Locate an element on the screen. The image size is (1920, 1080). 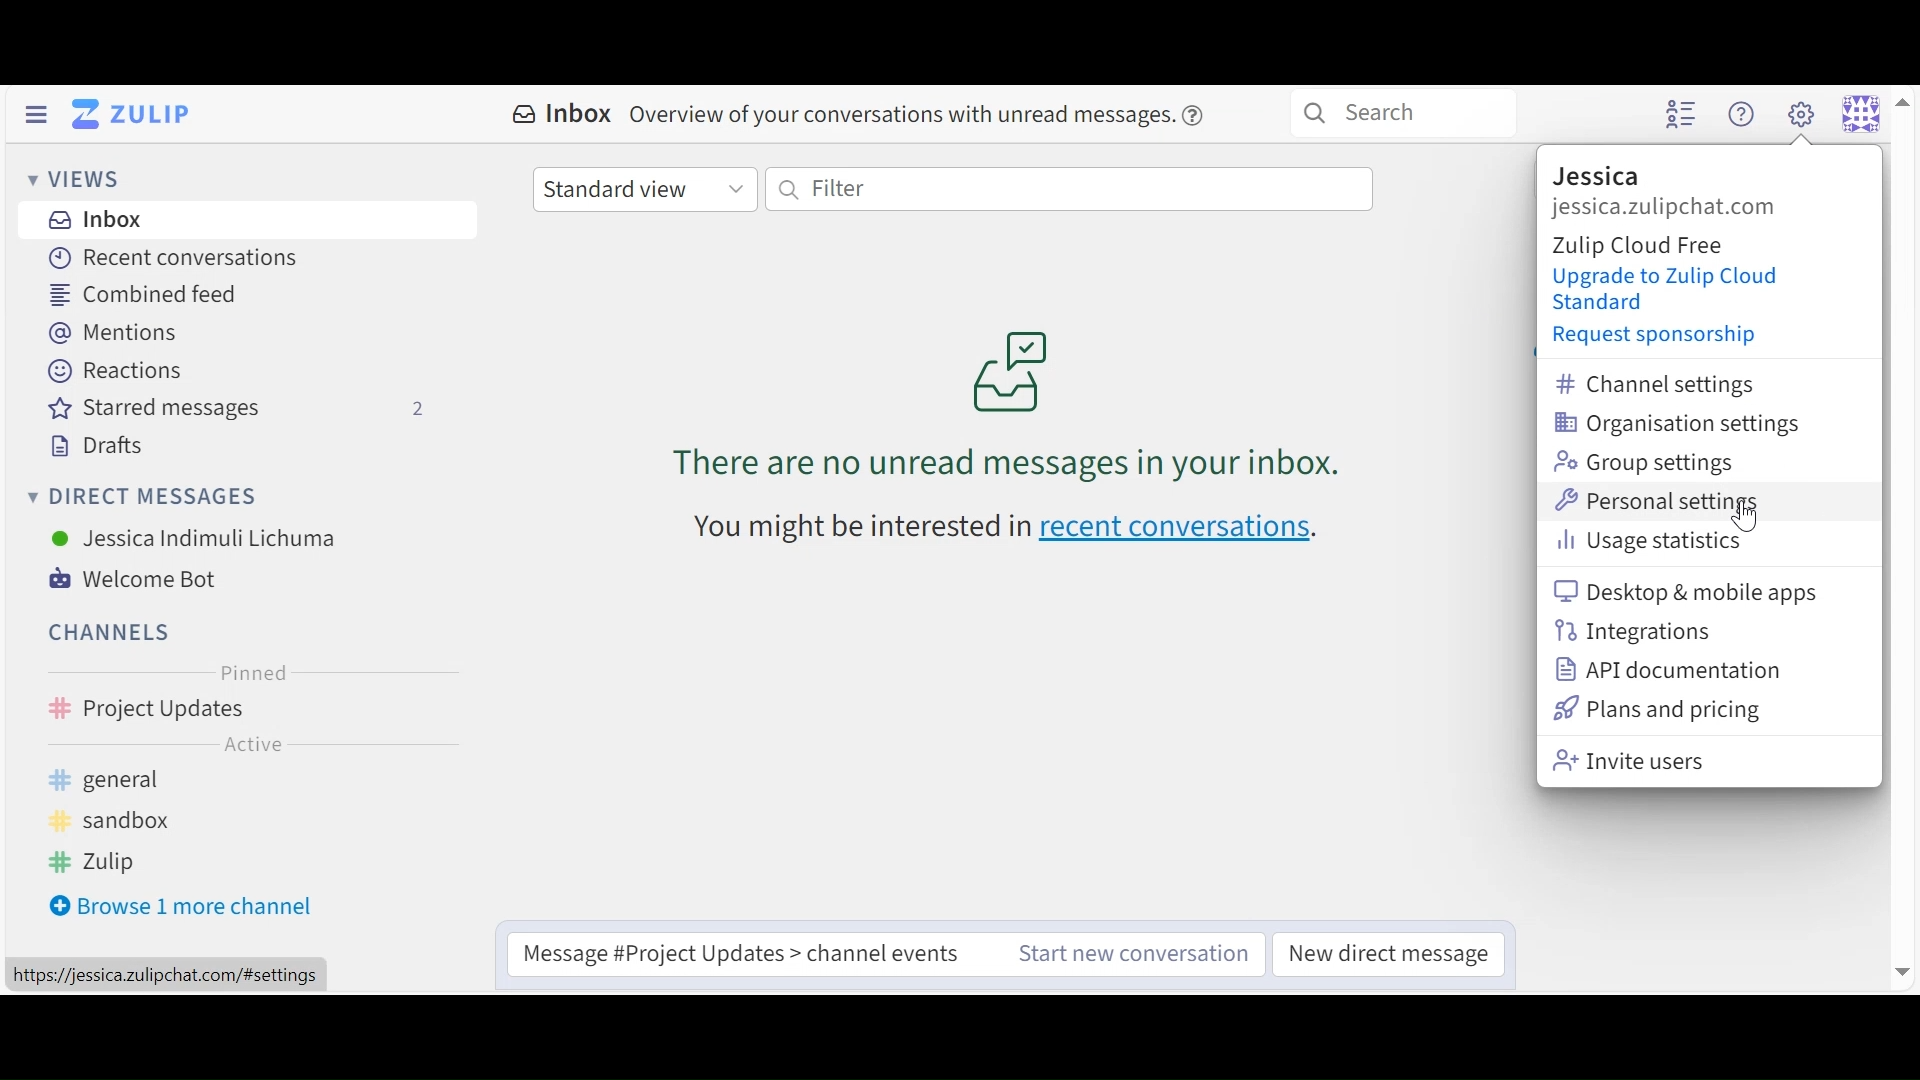
Drafts is located at coordinates (91, 447).